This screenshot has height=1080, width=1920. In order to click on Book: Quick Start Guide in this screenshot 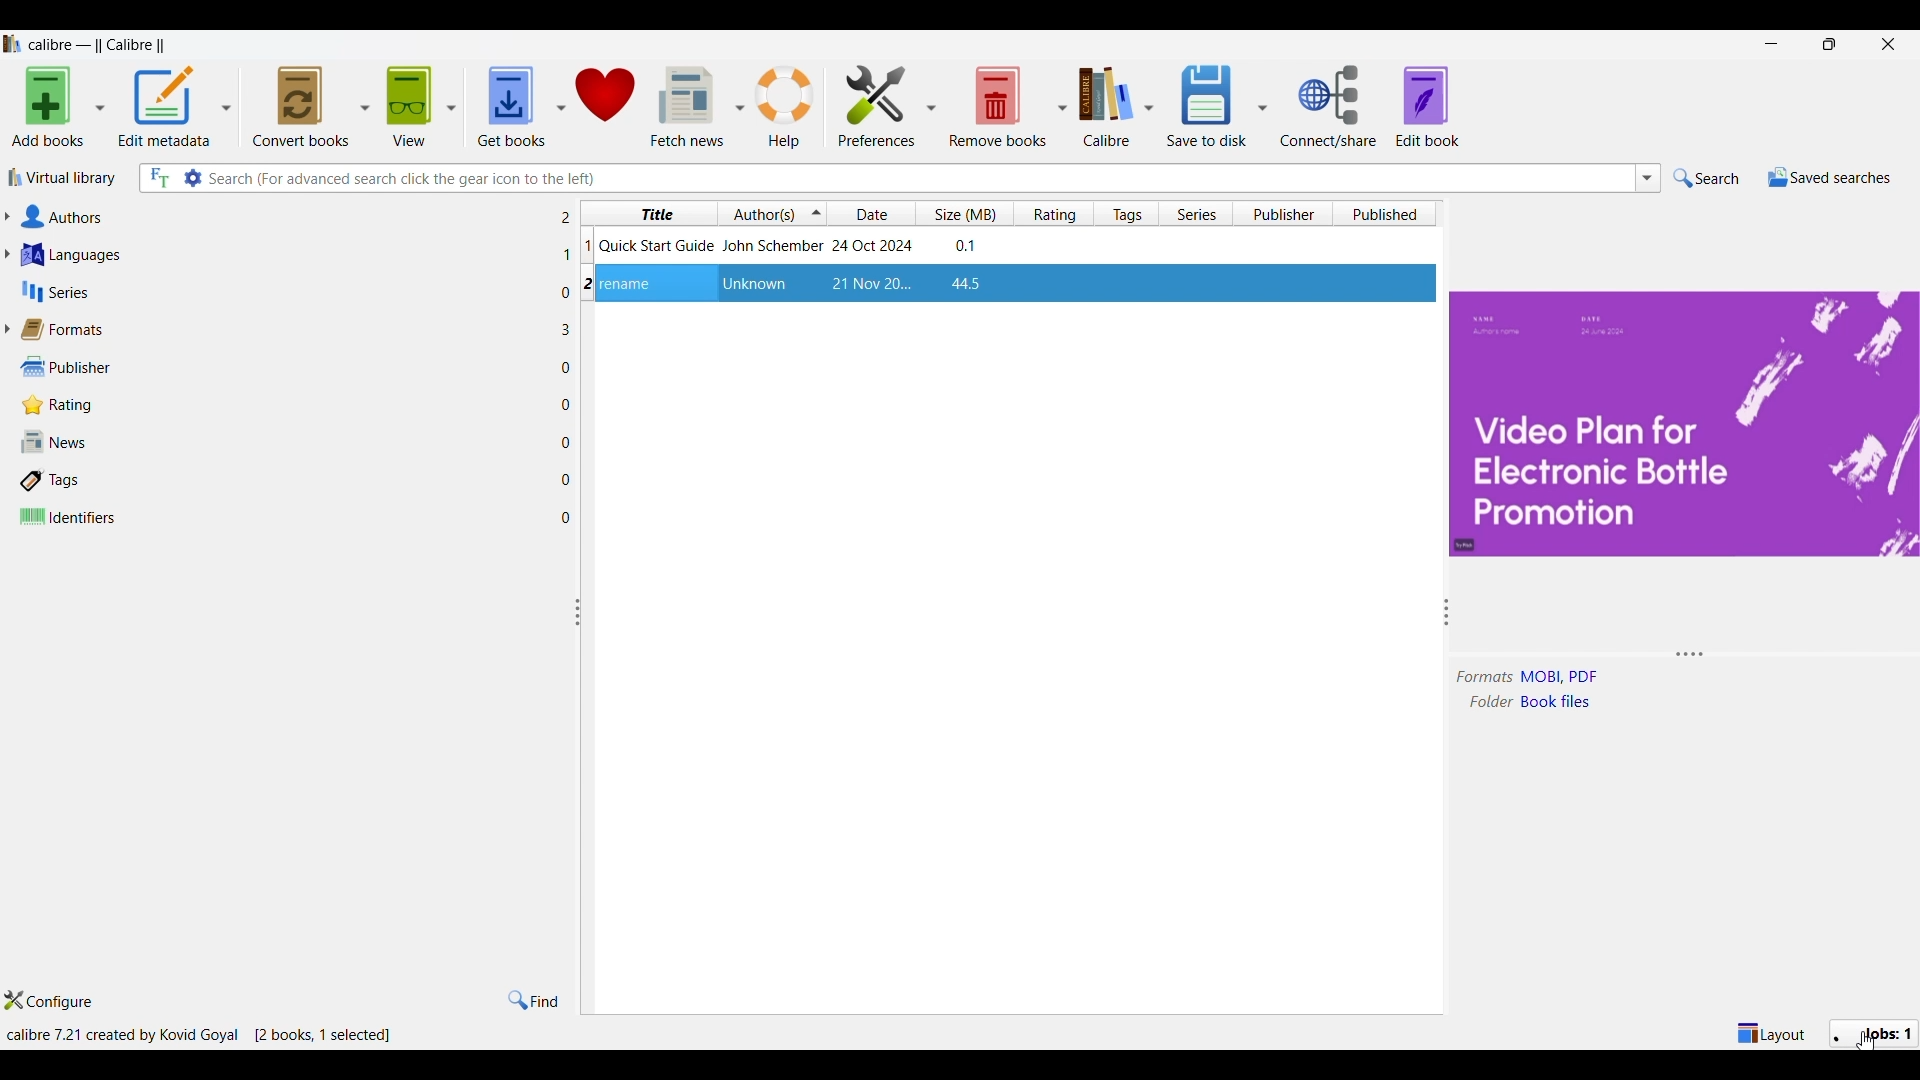, I will do `click(790, 244)`.